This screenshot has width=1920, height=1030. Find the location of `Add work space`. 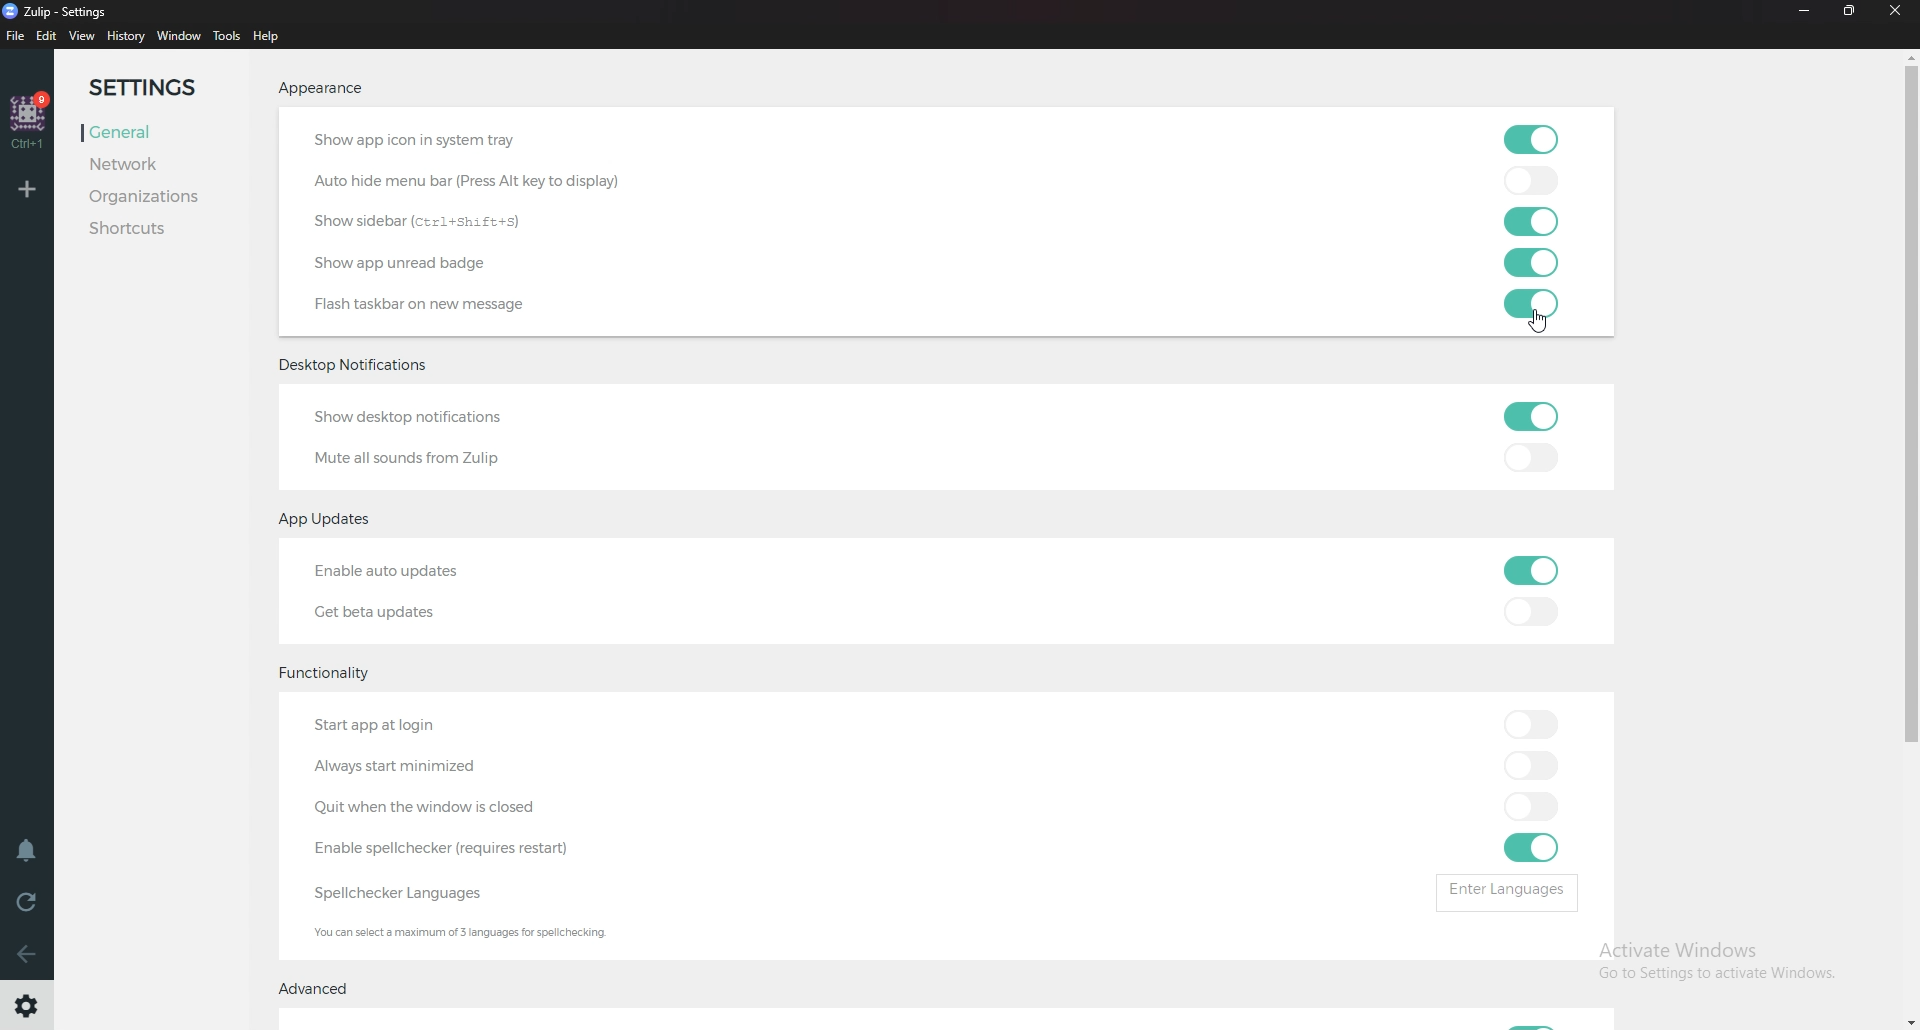

Add work space is located at coordinates (29, 188).